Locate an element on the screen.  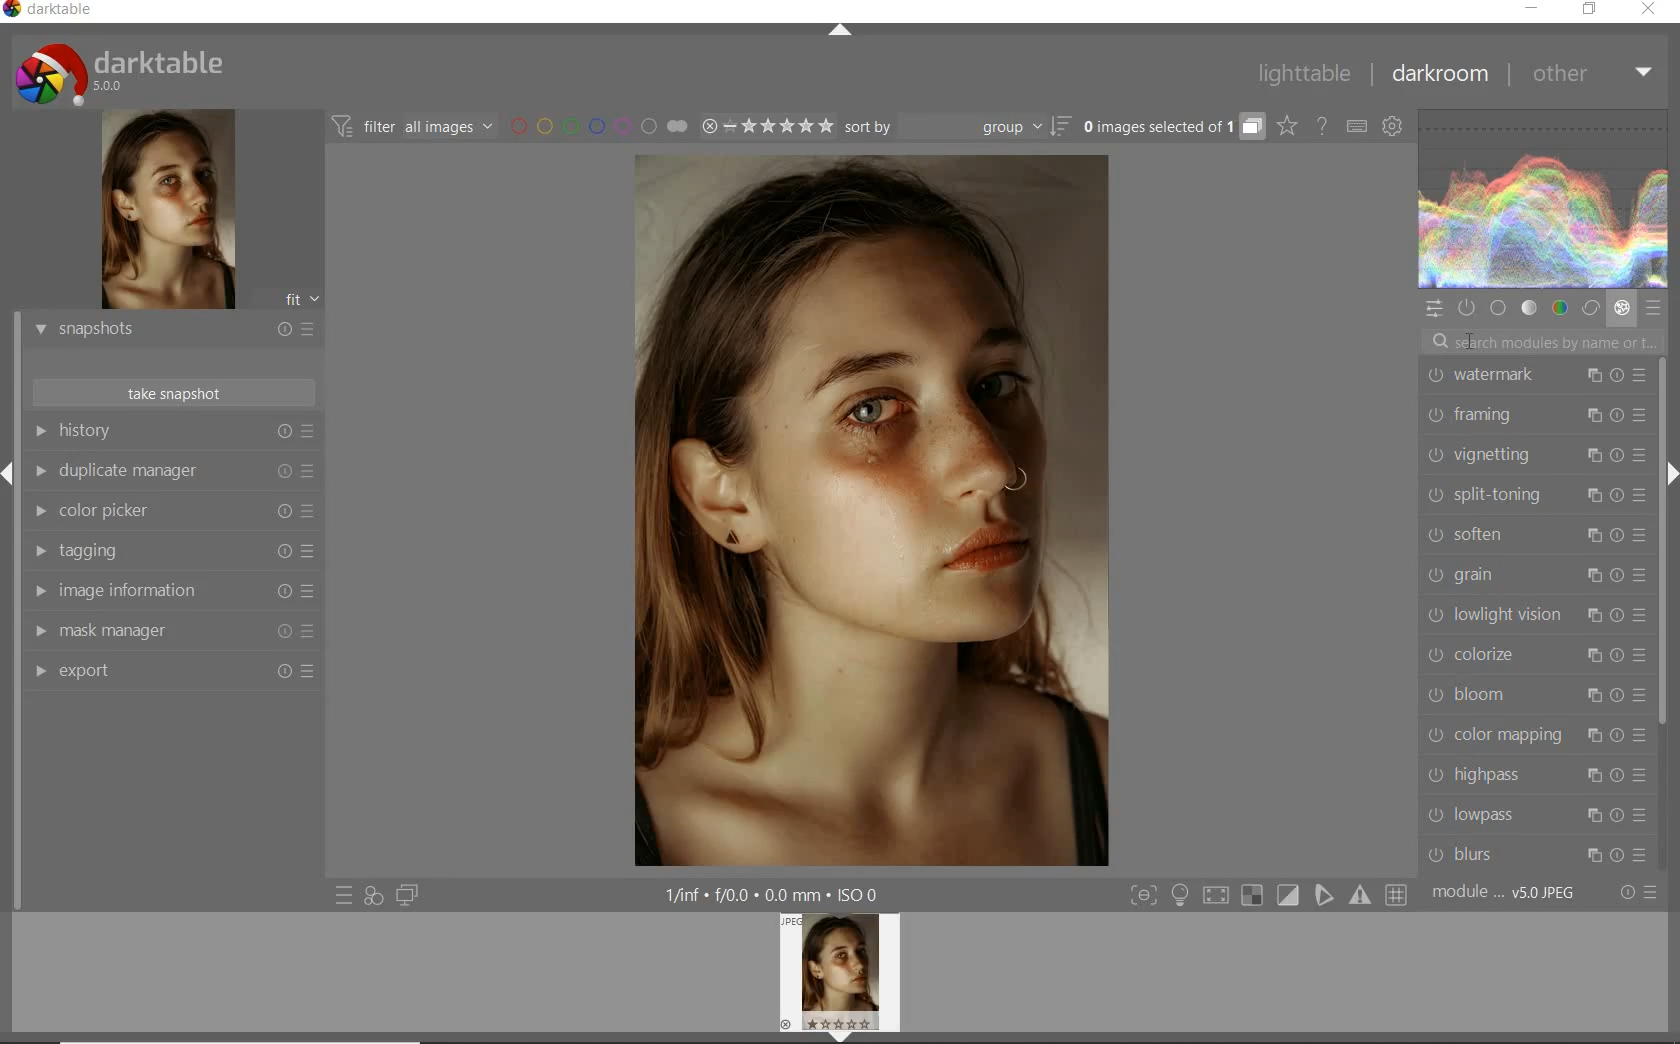
colorize is located at coordinates (1533, 653).